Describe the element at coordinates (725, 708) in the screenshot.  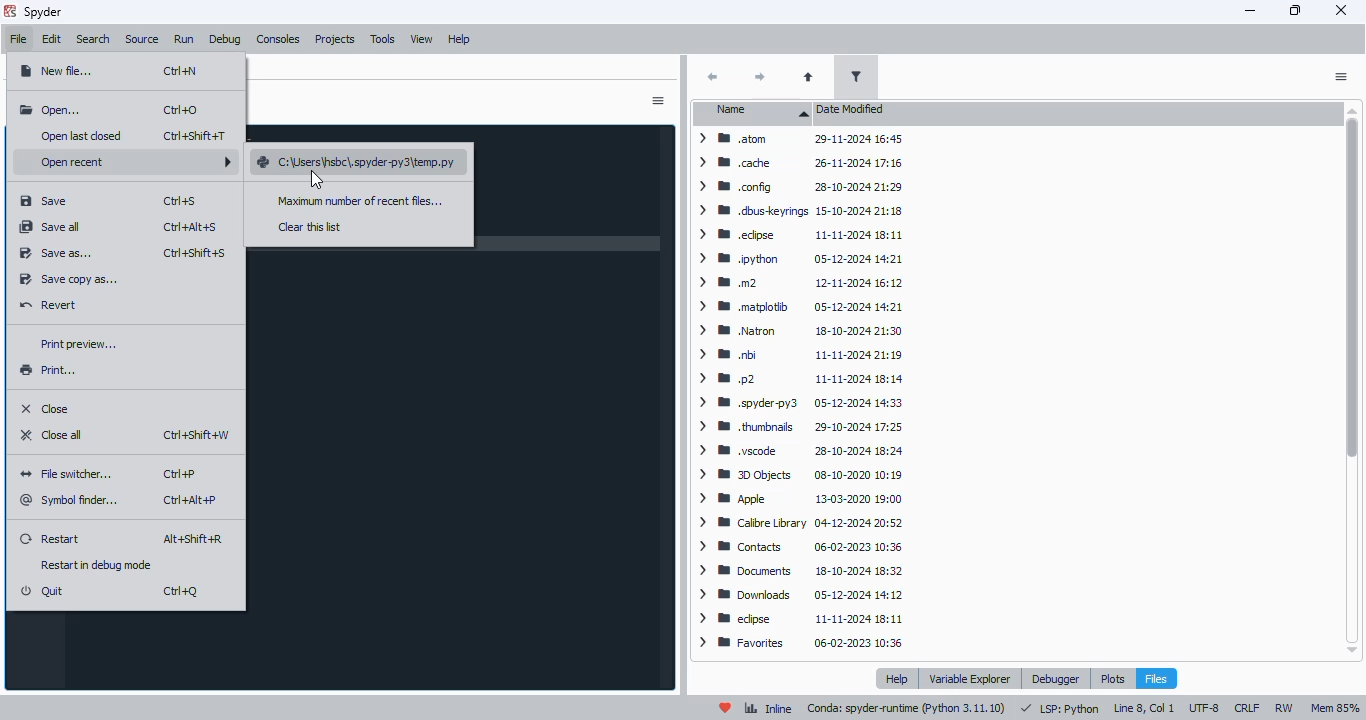
I see `help spyder!` at that location.